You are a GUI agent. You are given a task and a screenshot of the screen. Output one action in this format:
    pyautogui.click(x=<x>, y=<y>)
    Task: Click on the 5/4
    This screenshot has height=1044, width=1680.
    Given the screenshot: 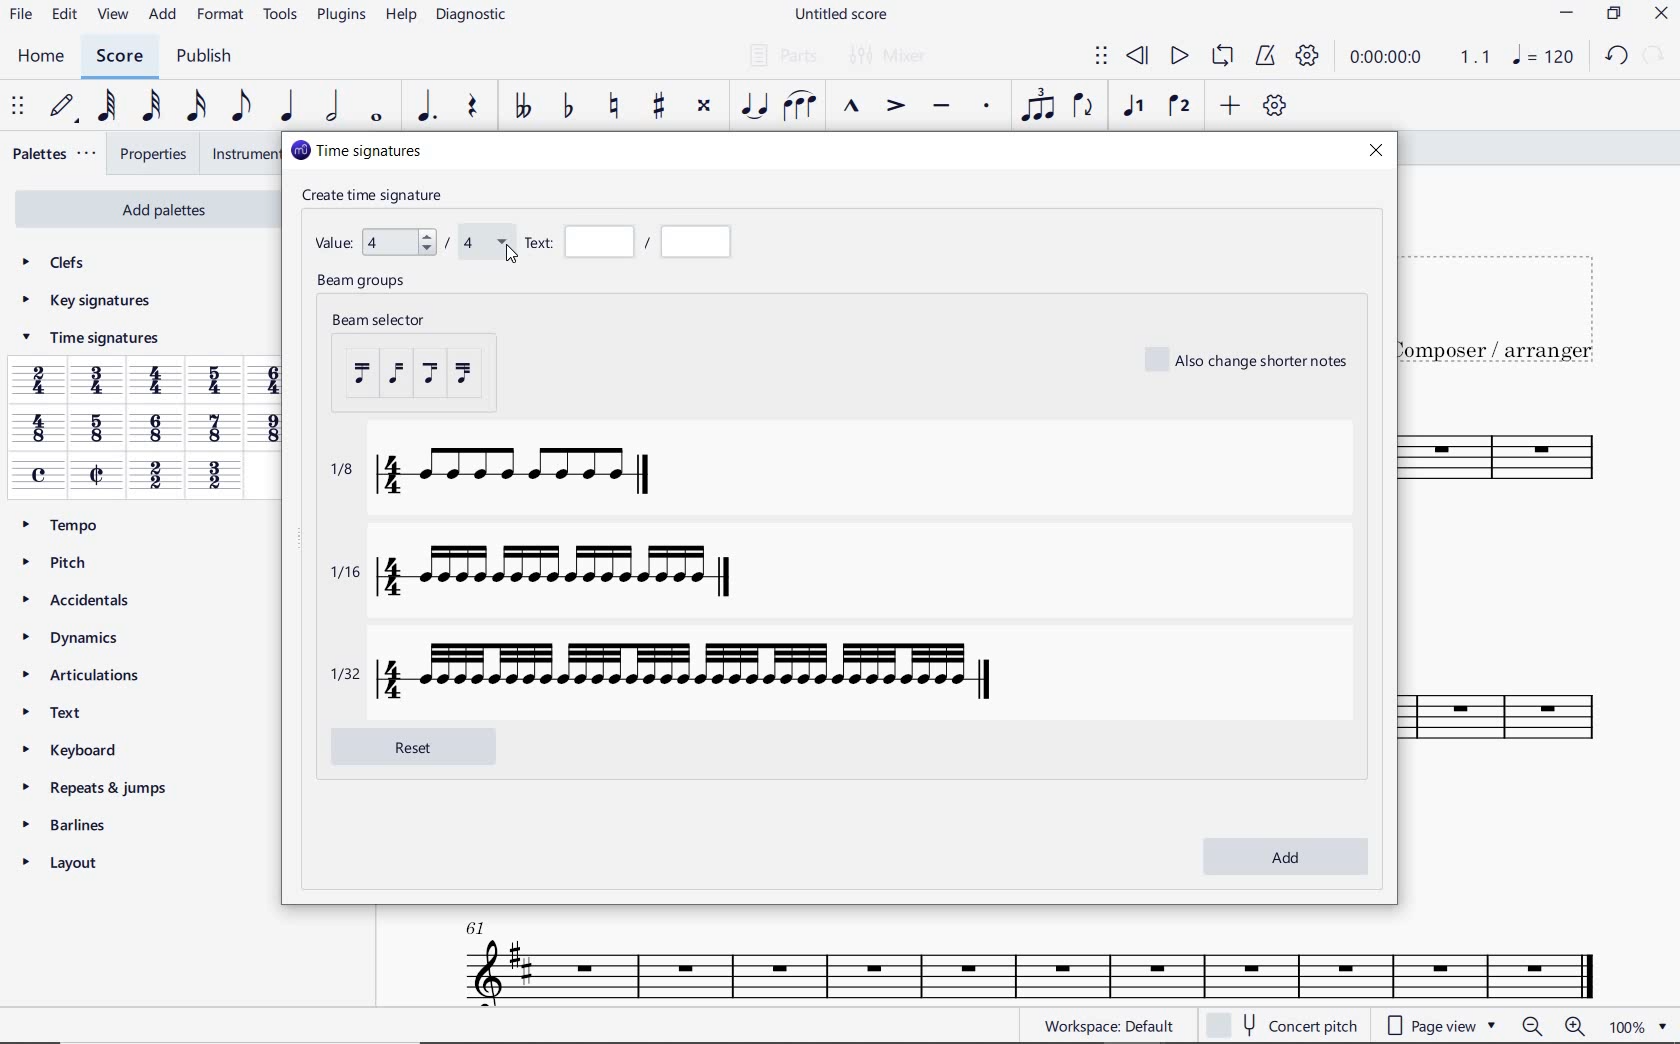 What is the action you would take?
    pyautogui.click(x=219, y=380)
    